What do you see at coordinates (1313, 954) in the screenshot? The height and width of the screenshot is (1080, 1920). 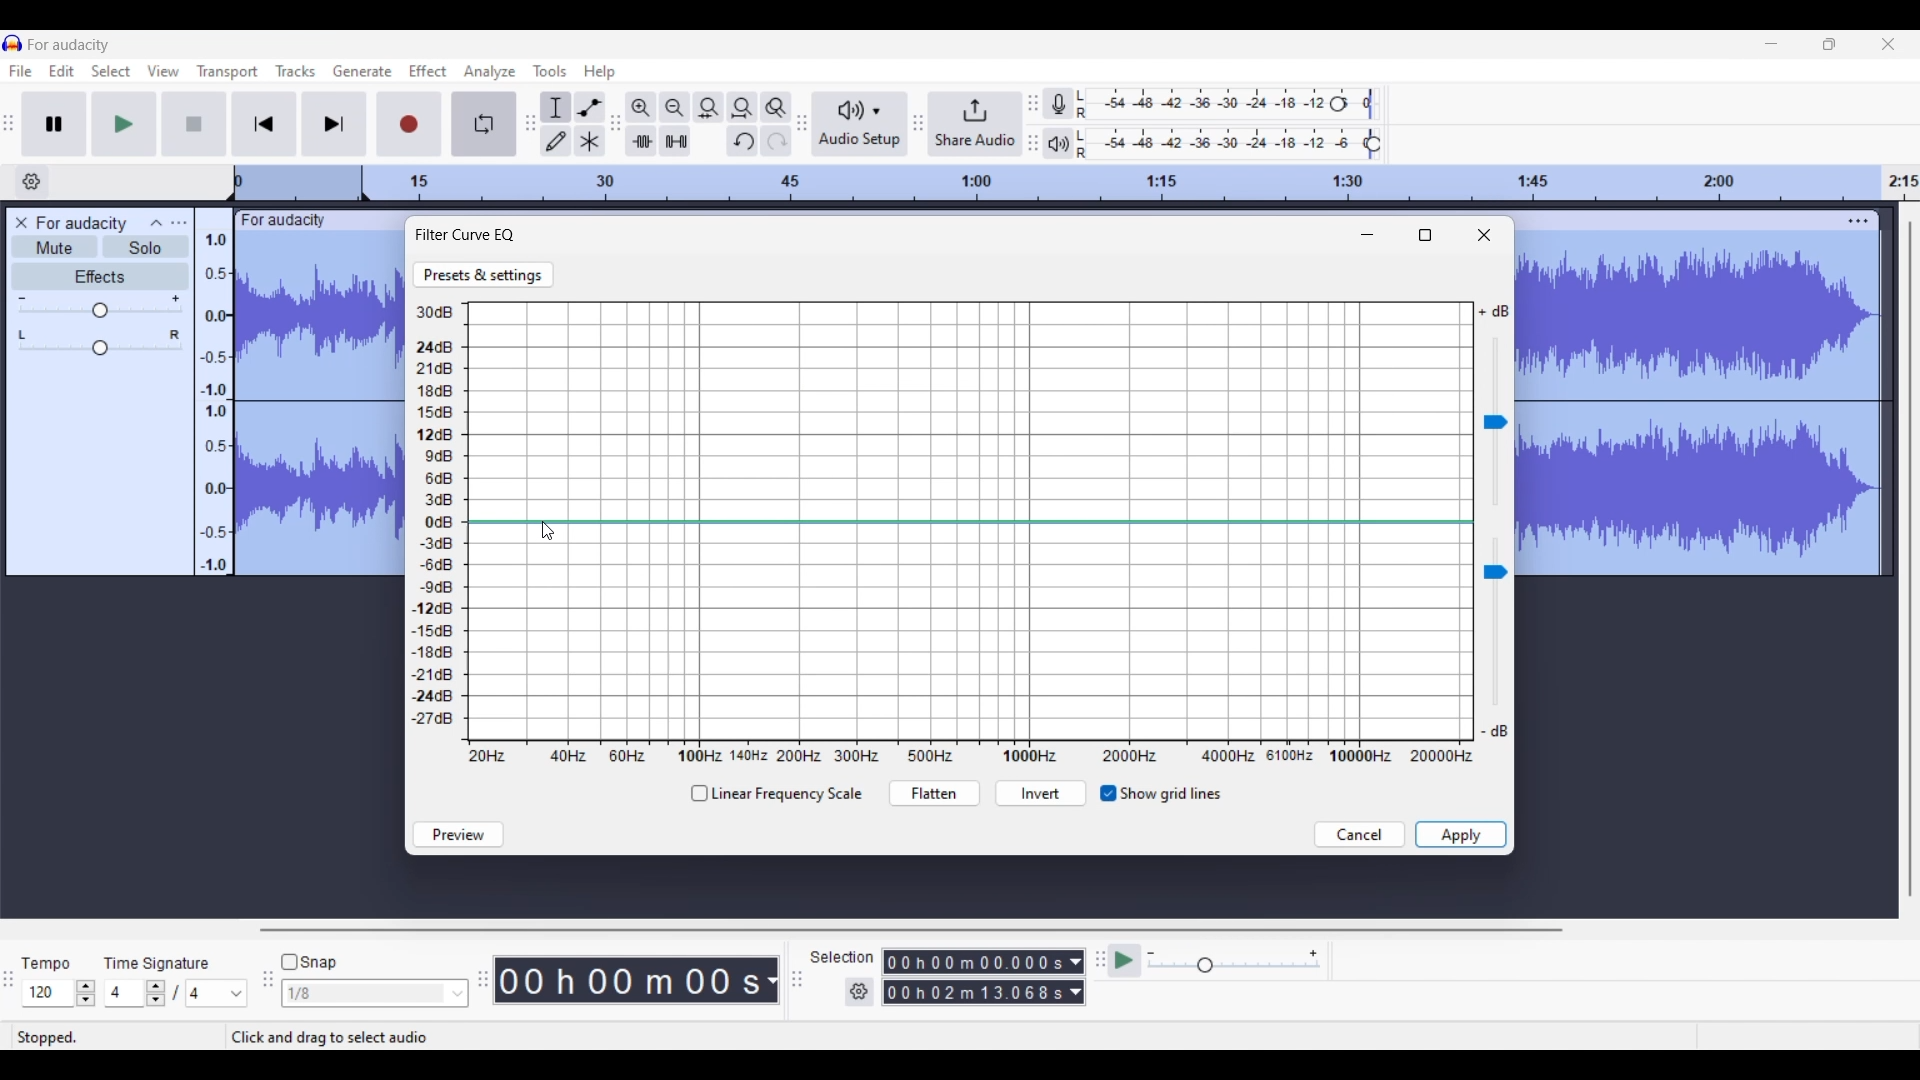 I see `Max. playback speed` at bounding box center [1313, 954].